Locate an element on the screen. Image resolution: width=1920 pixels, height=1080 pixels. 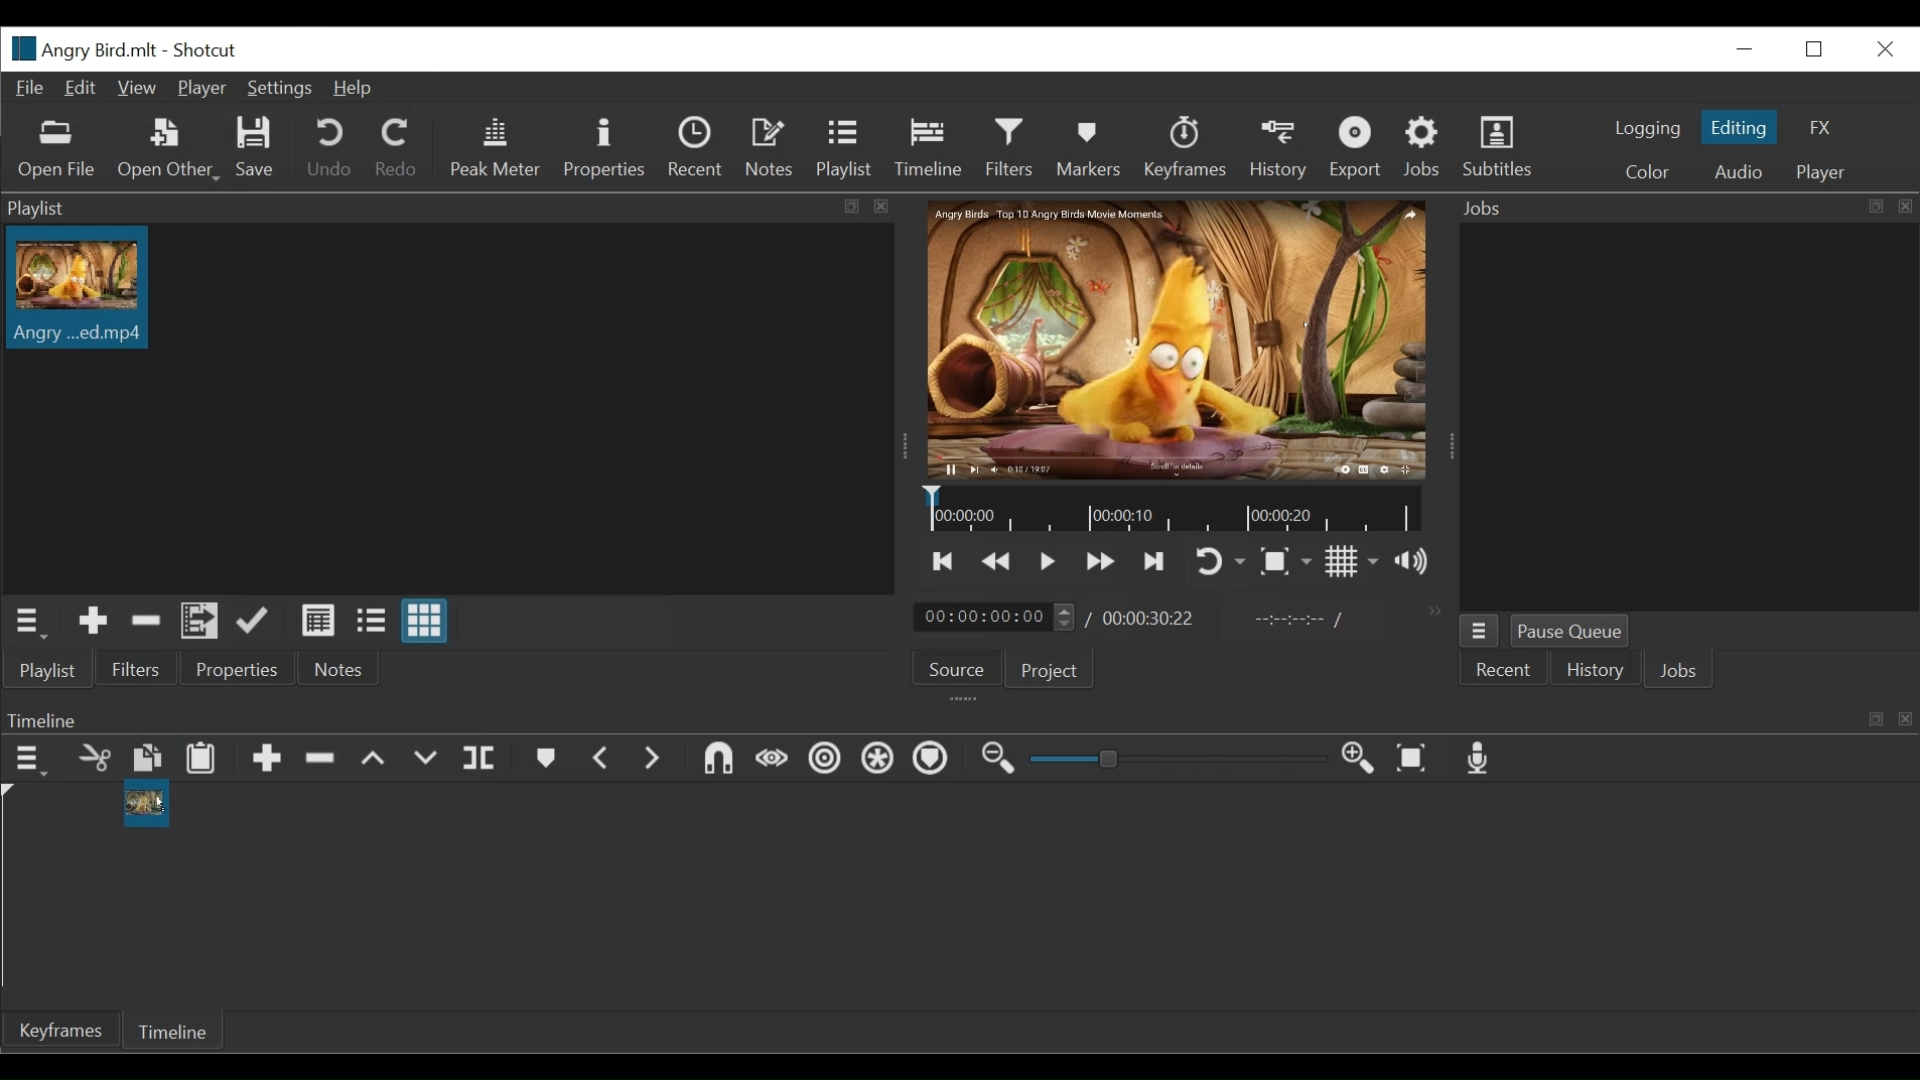
Zoom timeline in is located at coordinates (1358, 760).